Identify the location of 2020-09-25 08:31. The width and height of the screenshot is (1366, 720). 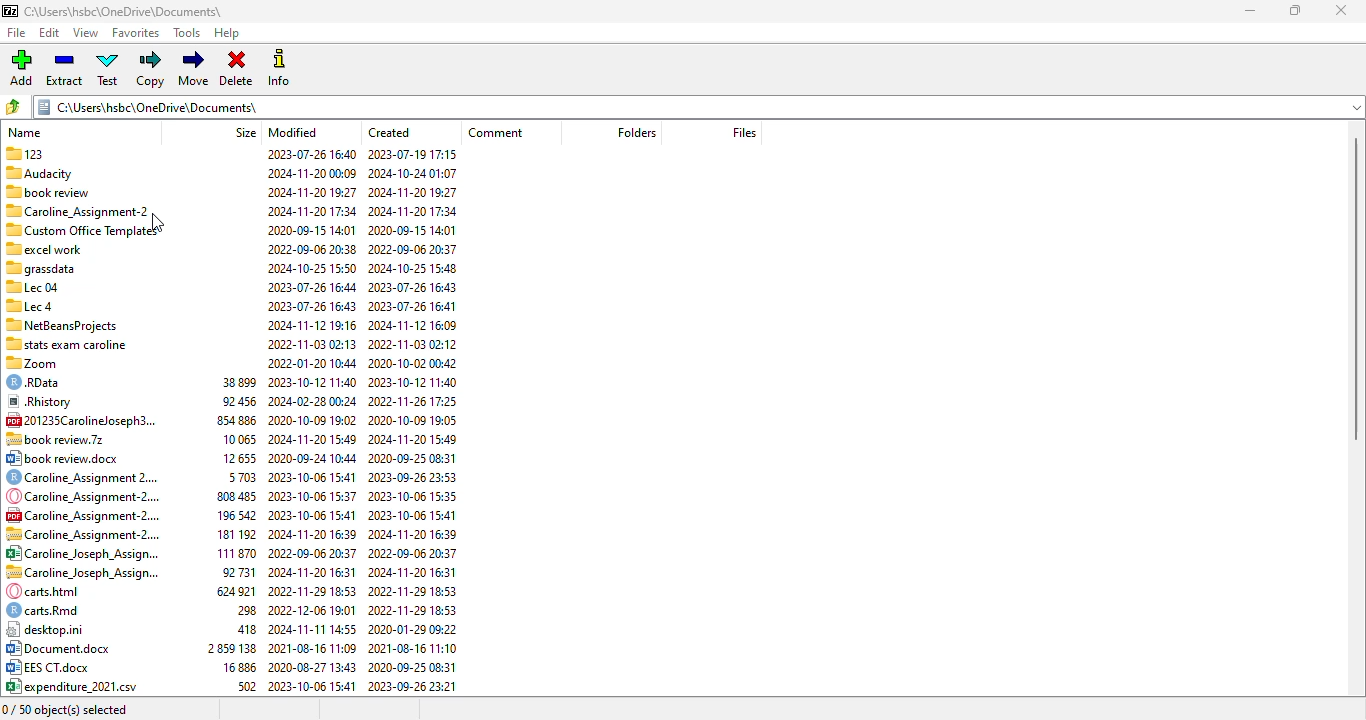
(410, 668).